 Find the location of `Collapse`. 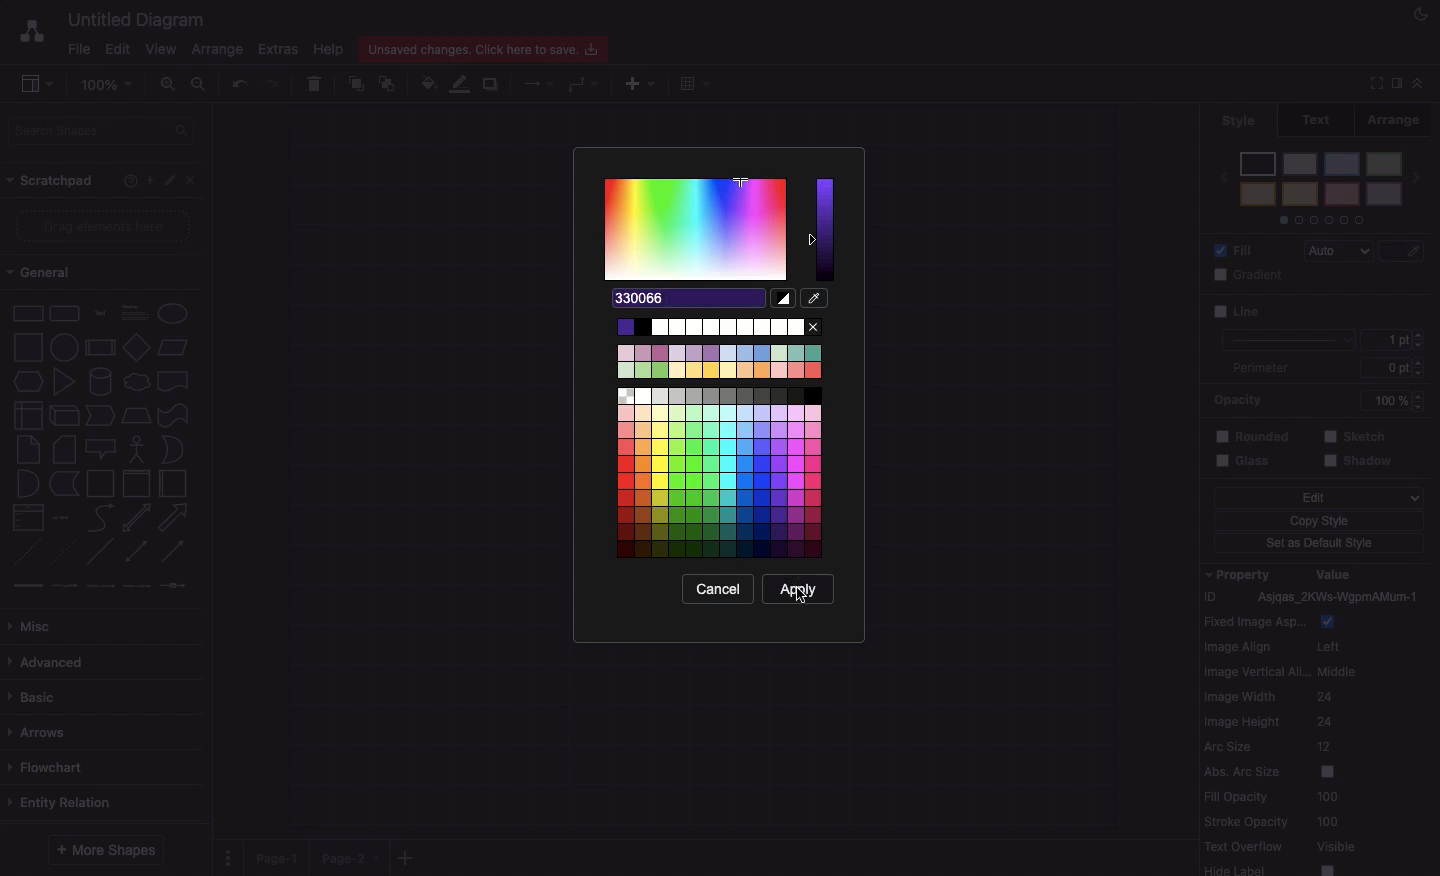

Collapse is located at coordinates (1418, 82).